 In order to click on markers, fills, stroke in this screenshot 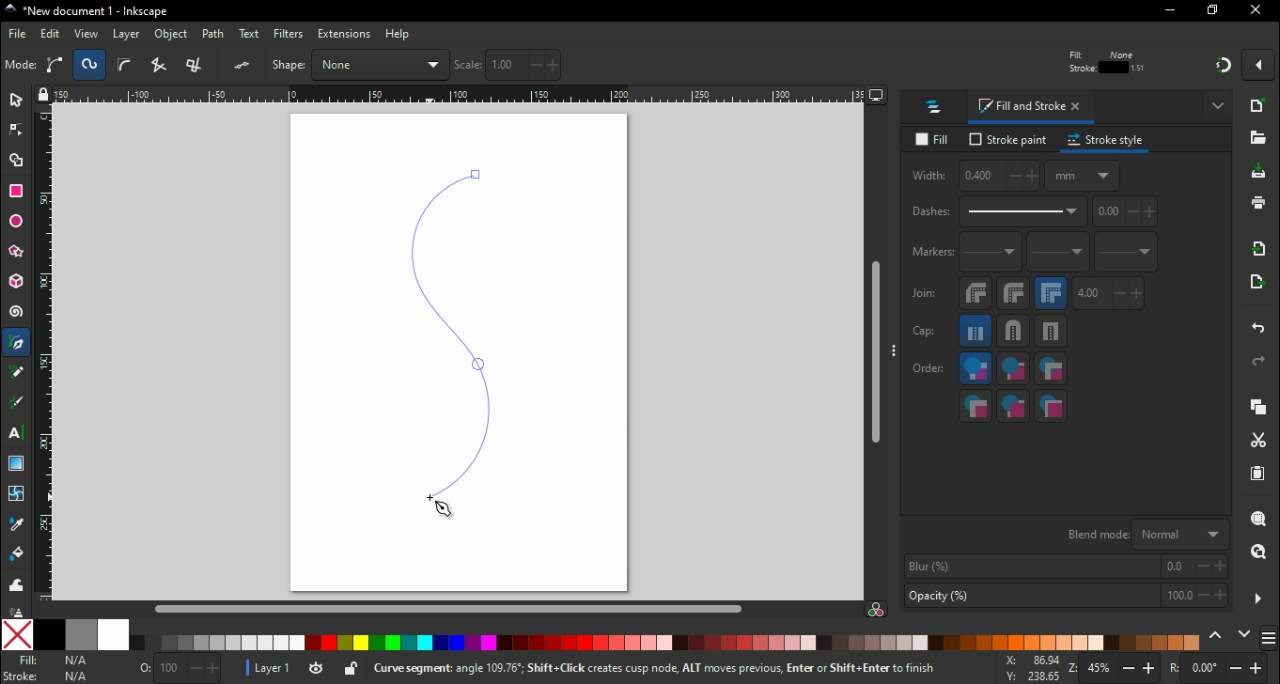, I will do `click(976, 408)`.